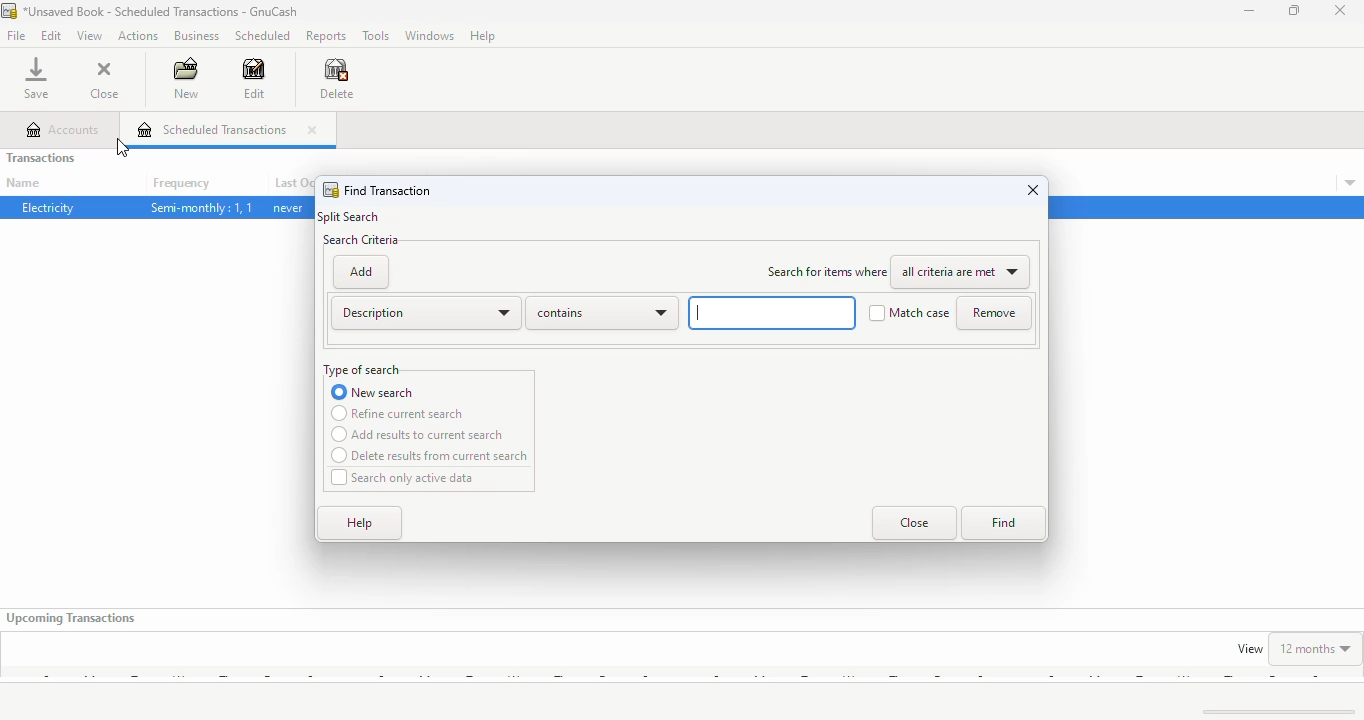 The image size is (1364, 720). What do you see at coordinates (964, 273) in the screenshot?
I see `all criteria are met` at bounding box center [964, 273].